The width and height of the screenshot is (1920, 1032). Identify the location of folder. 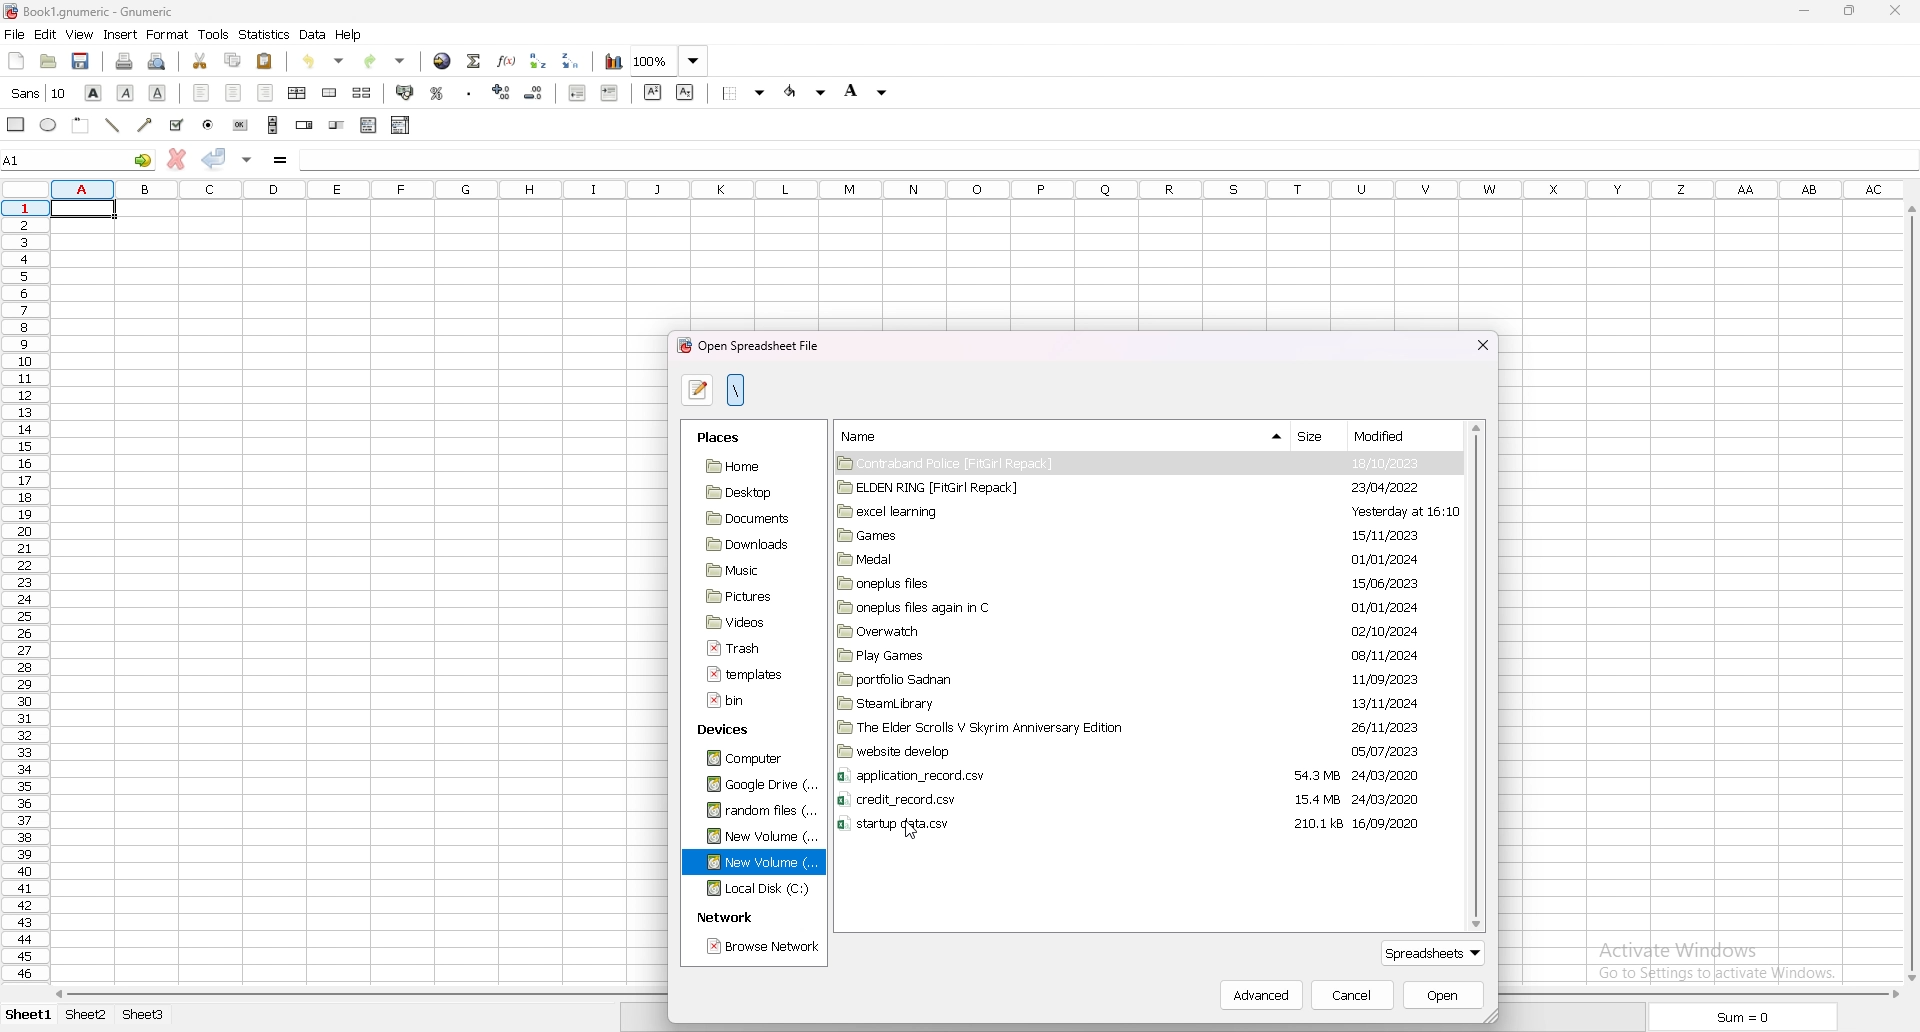
(1028, 487).